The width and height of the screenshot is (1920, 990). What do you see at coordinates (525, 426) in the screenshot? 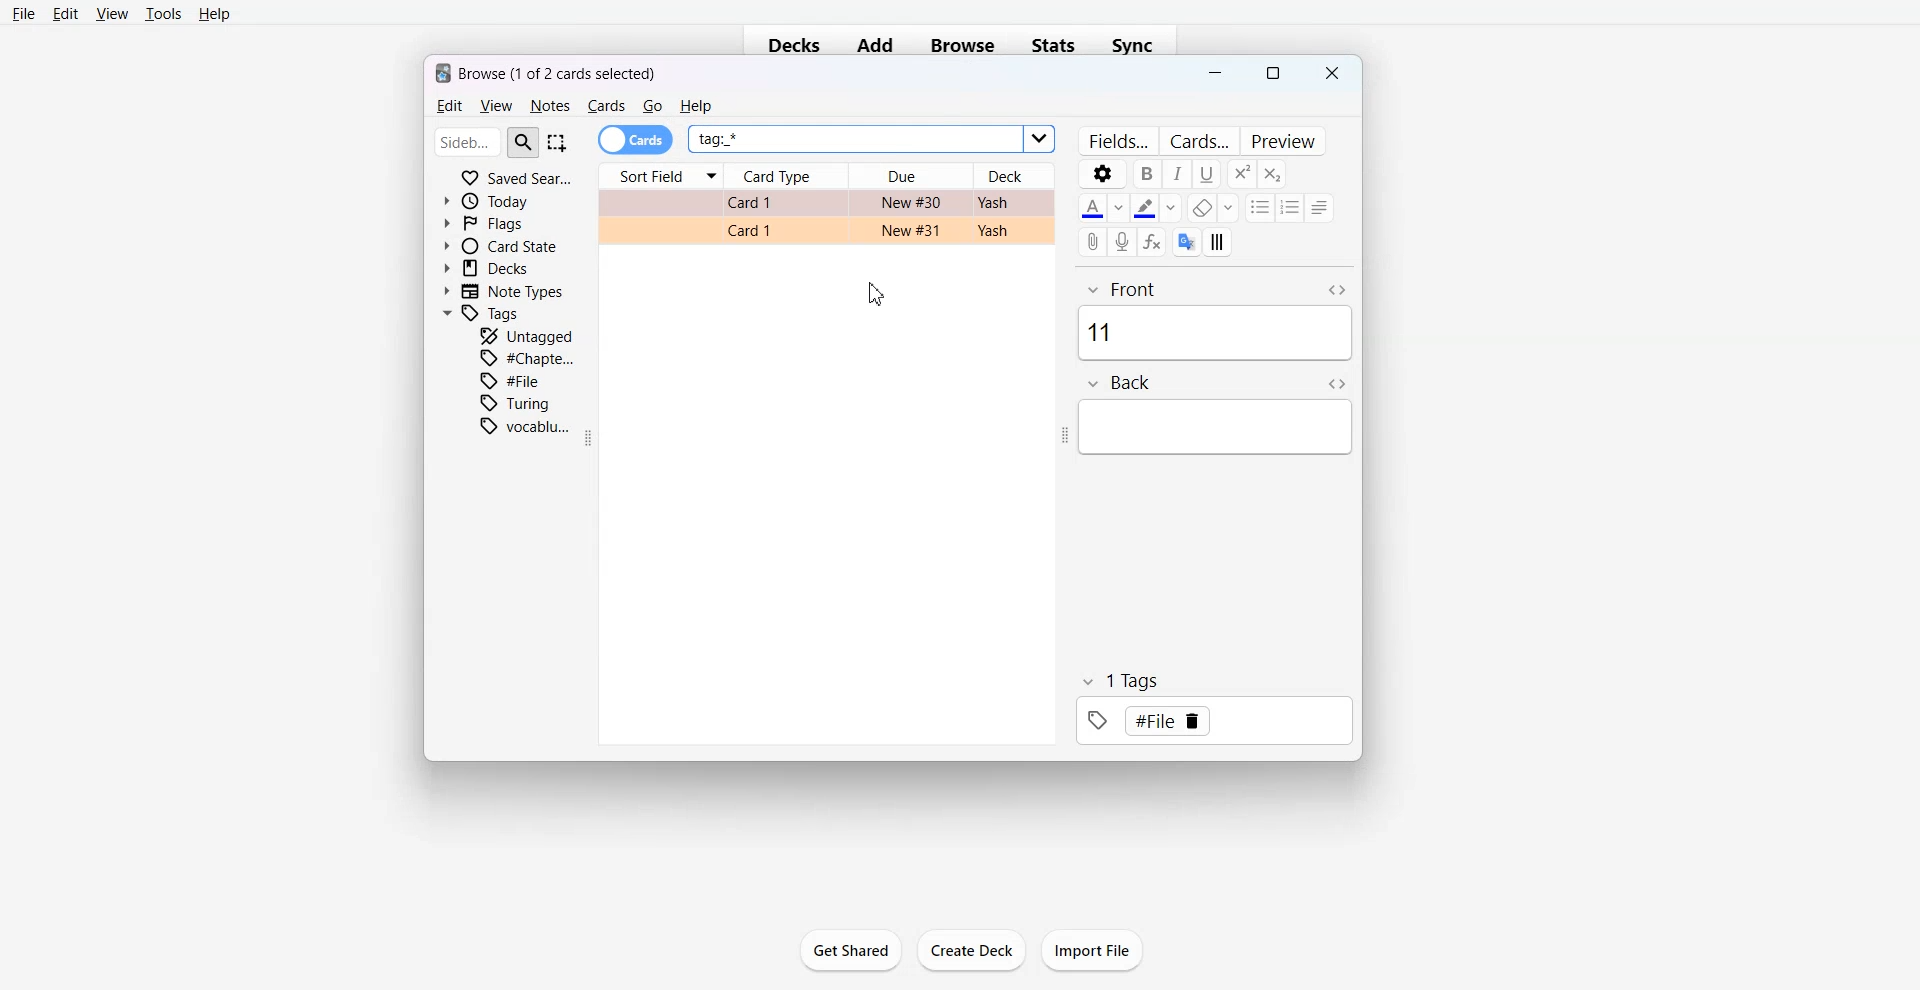
I see `Vocabulary` at bounding box center [525, 426].